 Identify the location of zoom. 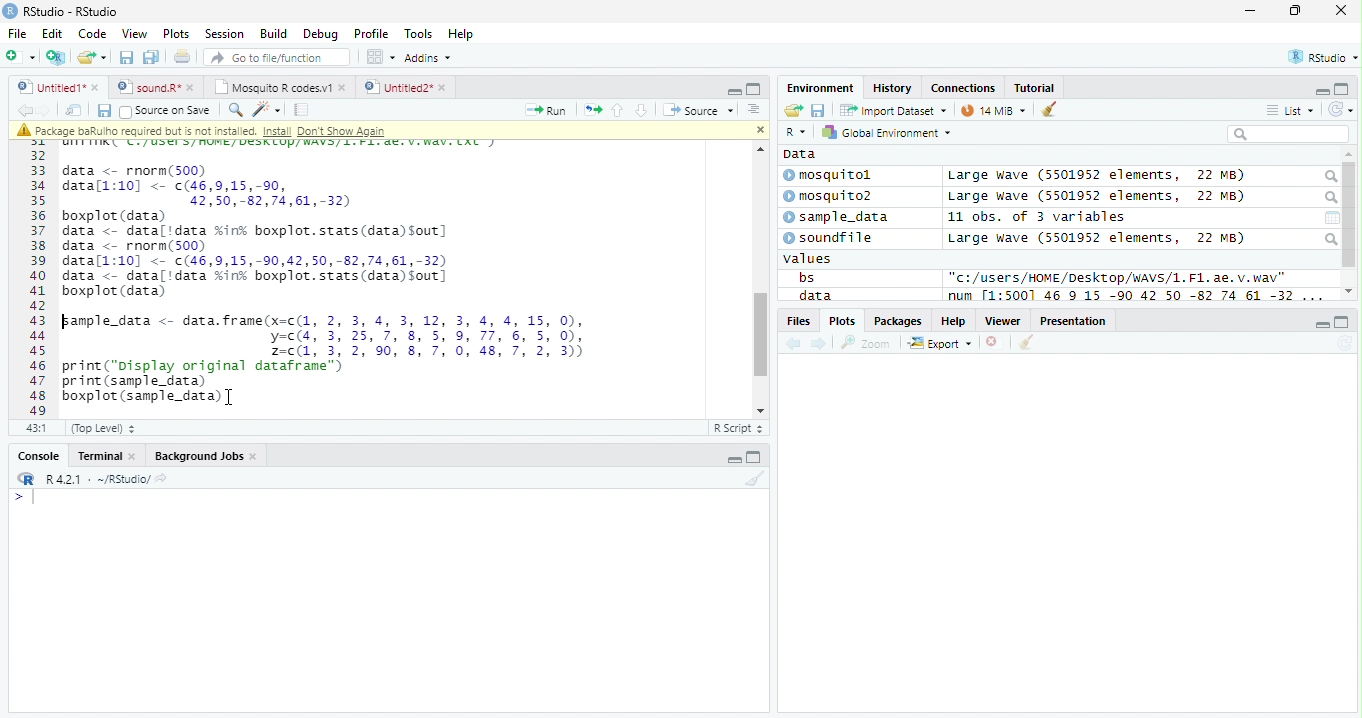
(866, 342).